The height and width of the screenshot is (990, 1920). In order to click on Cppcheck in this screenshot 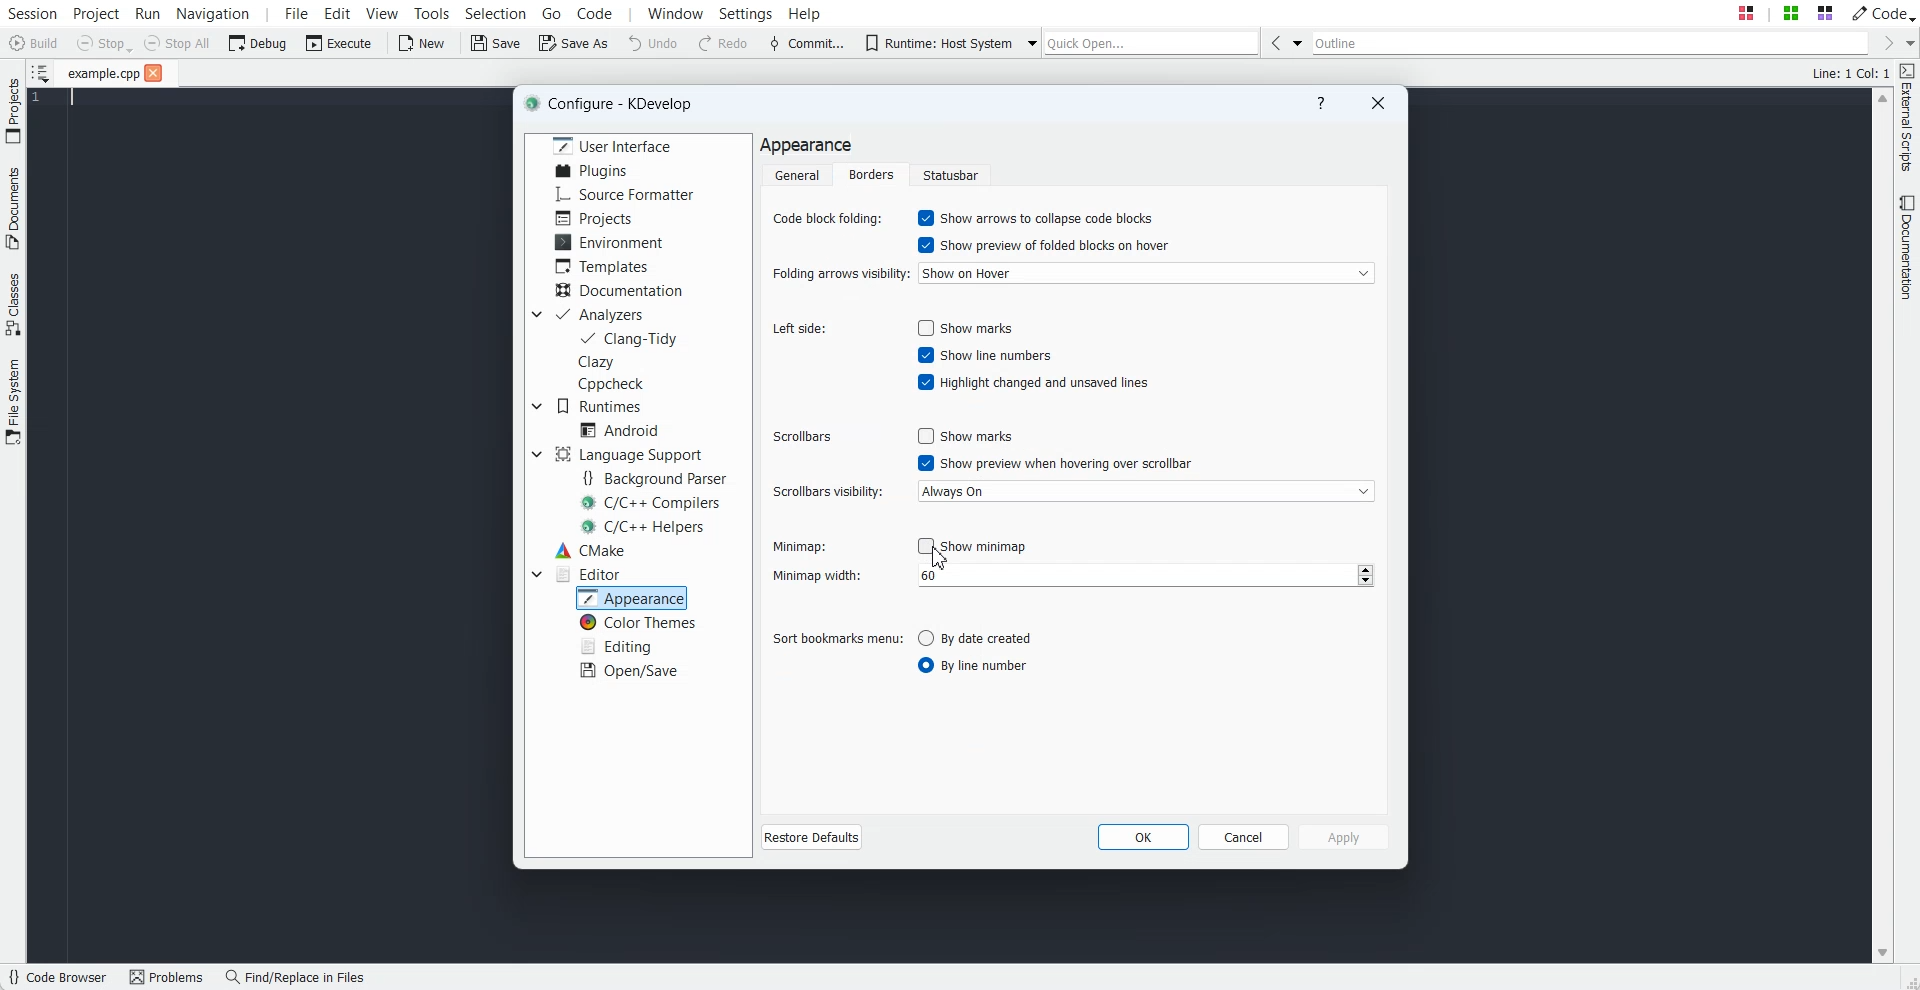, I will do `click(610, 384)`.